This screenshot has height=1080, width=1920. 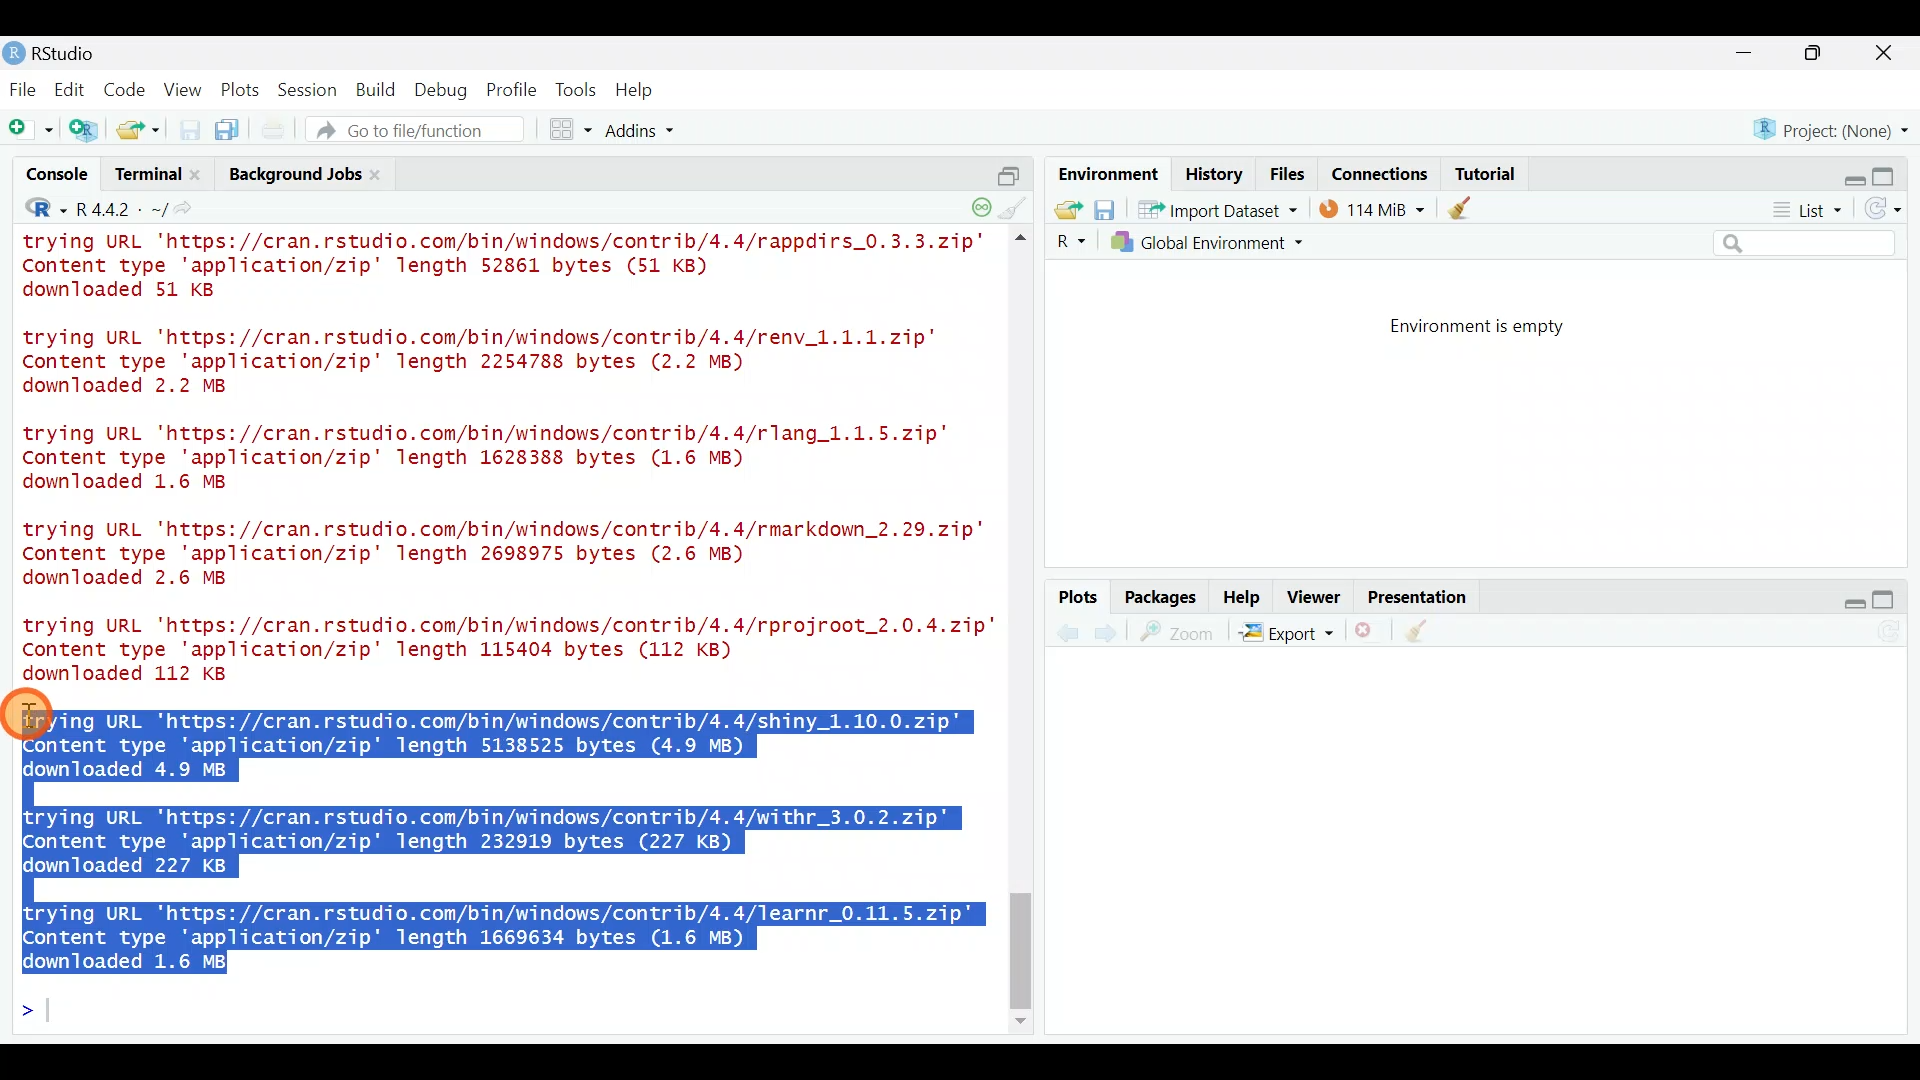 I want to click on Addins, so click(x=642, y=133).